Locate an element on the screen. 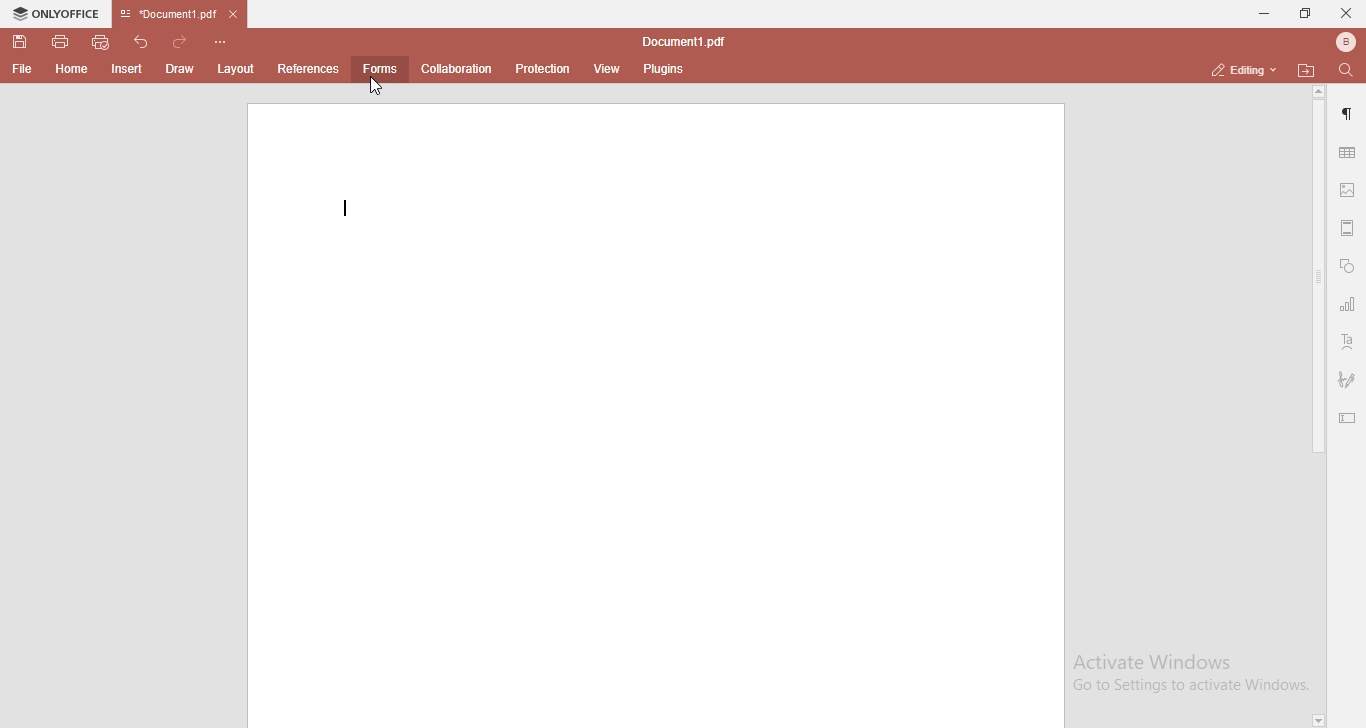 The image size is (1366, 728). editing is located at coordinates (1241, 69).